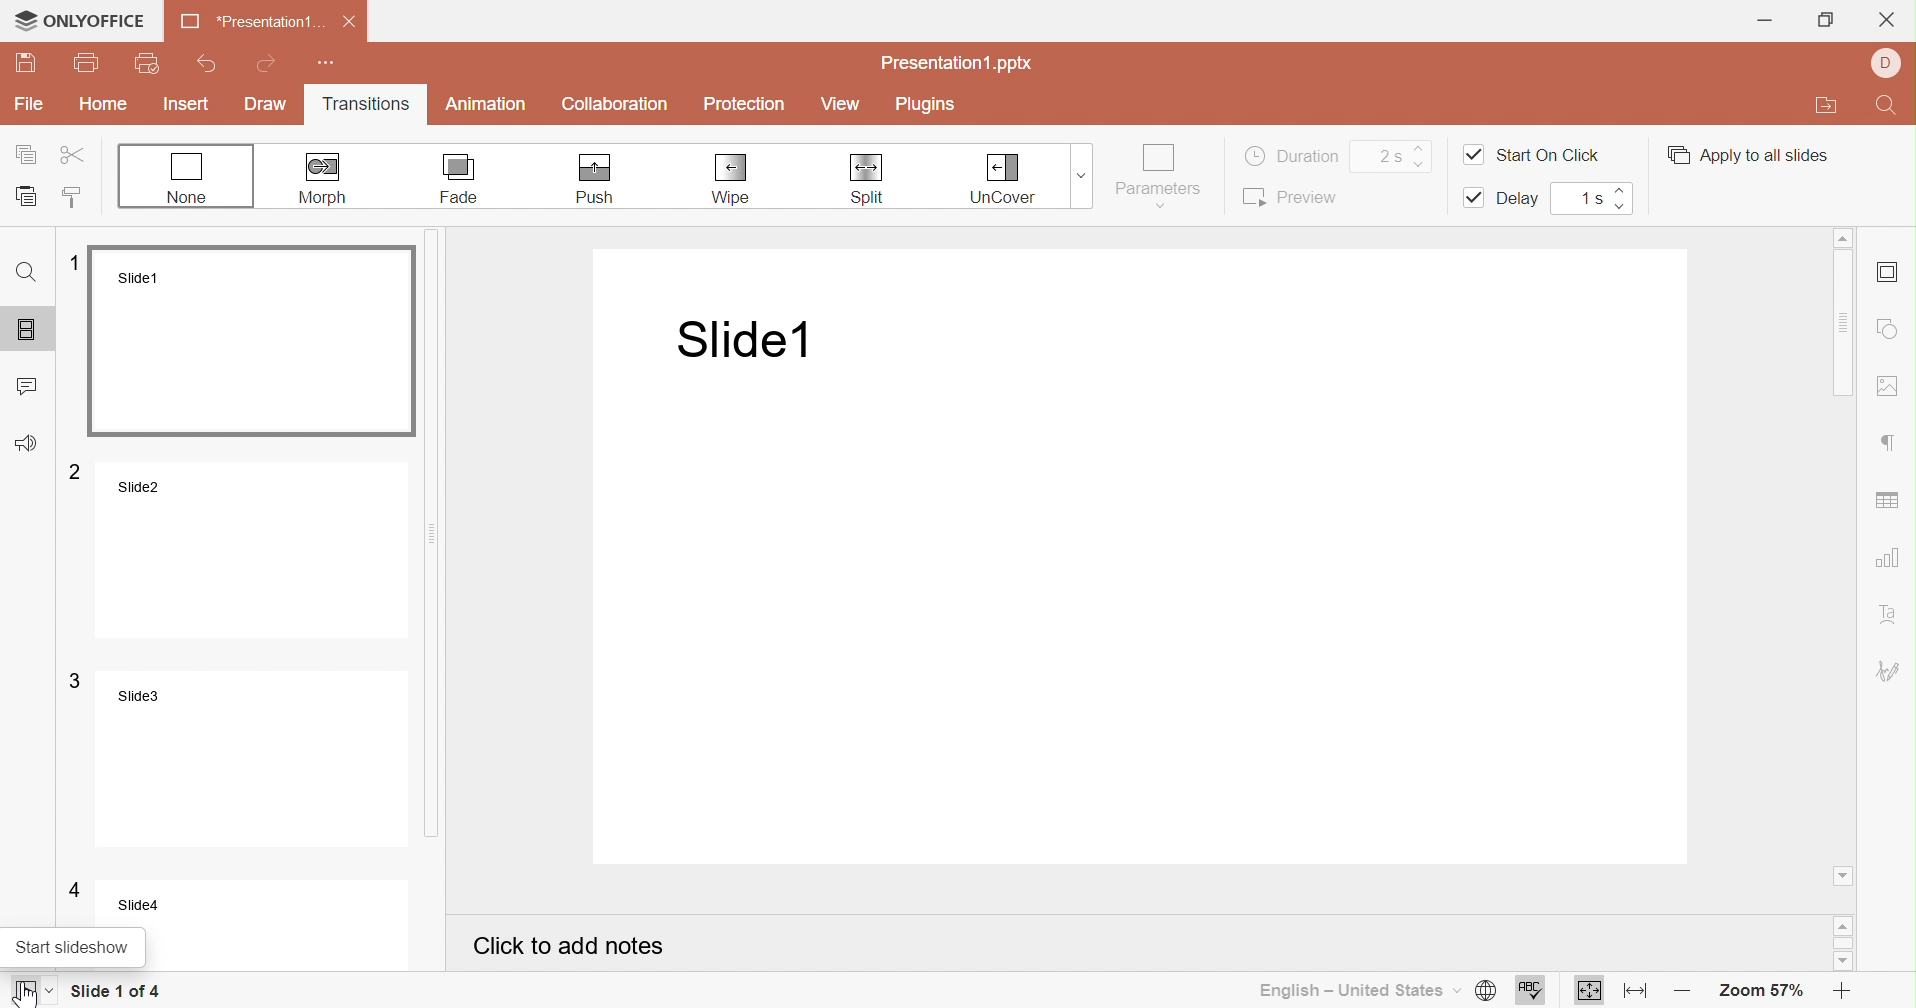  I want to click on Apply to all slides, so click(1744, 154).